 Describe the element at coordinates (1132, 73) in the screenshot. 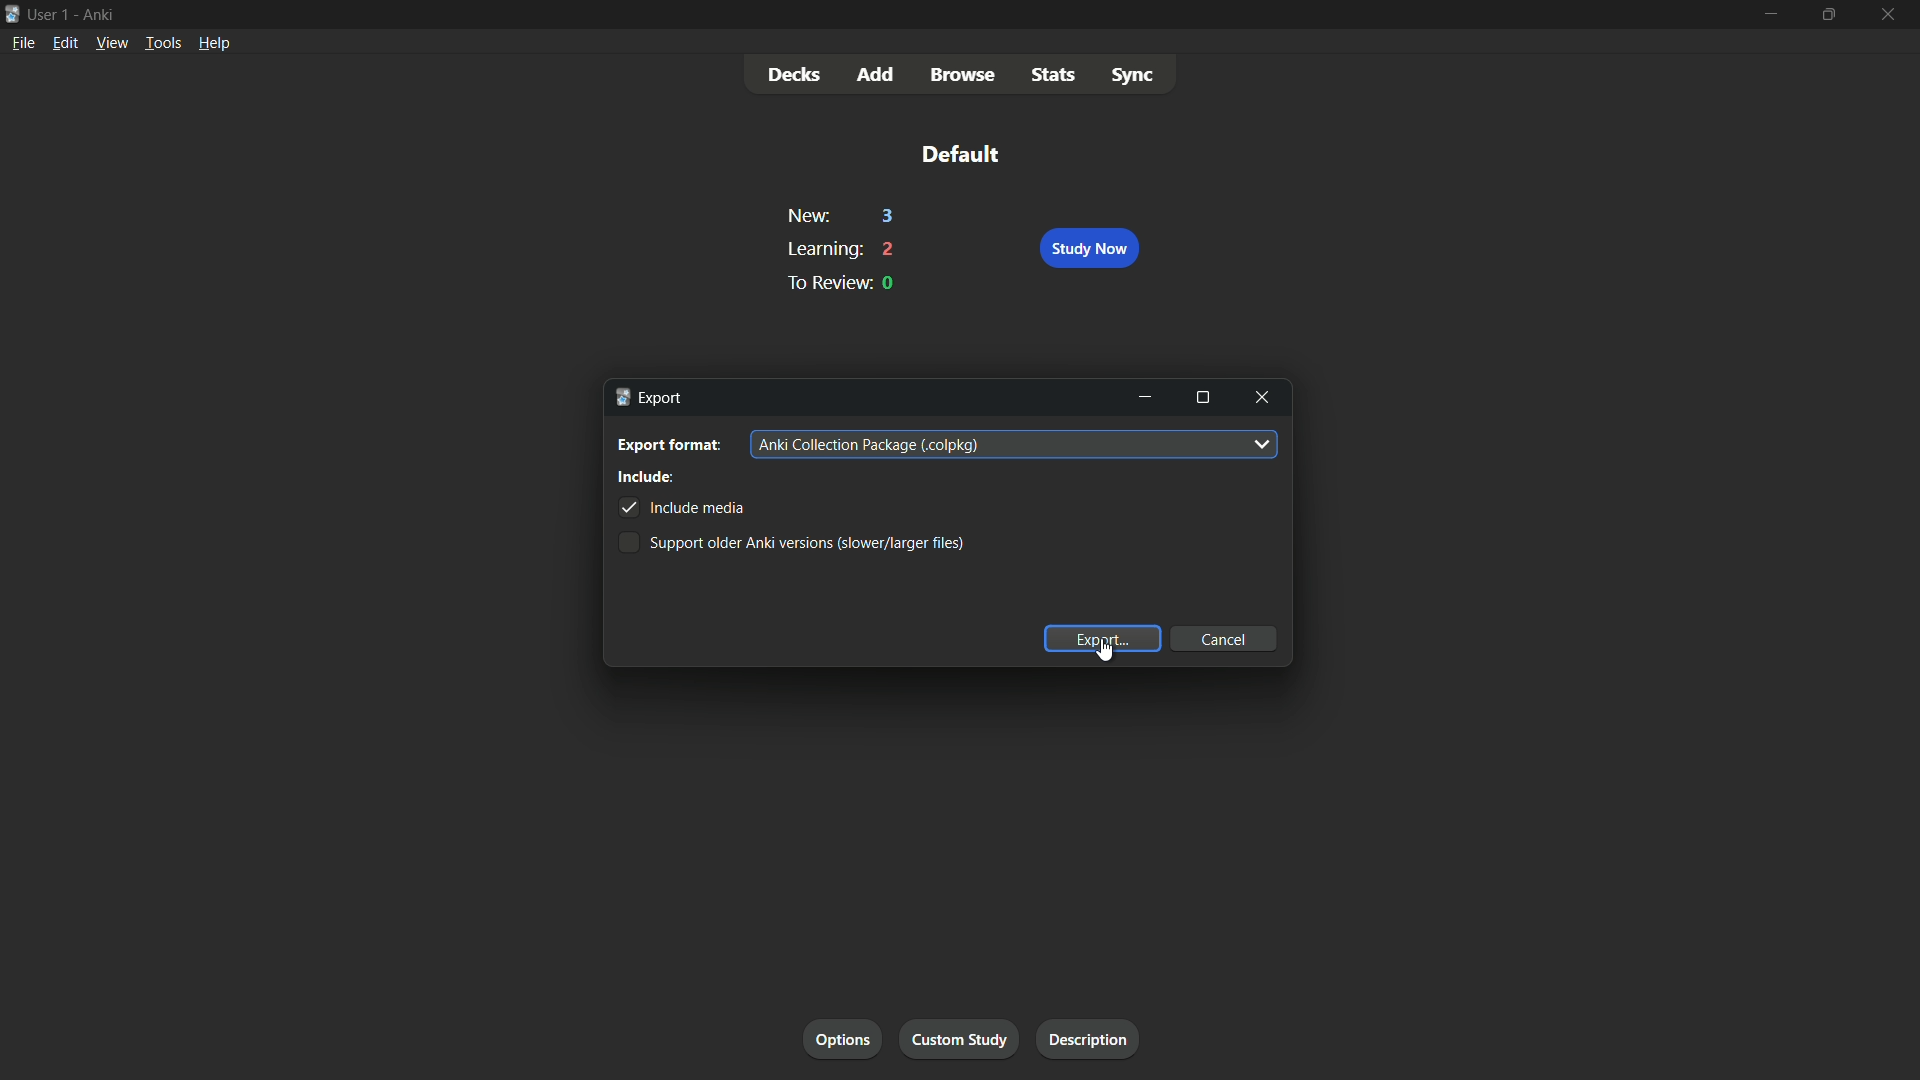

I see `sync` at that location.